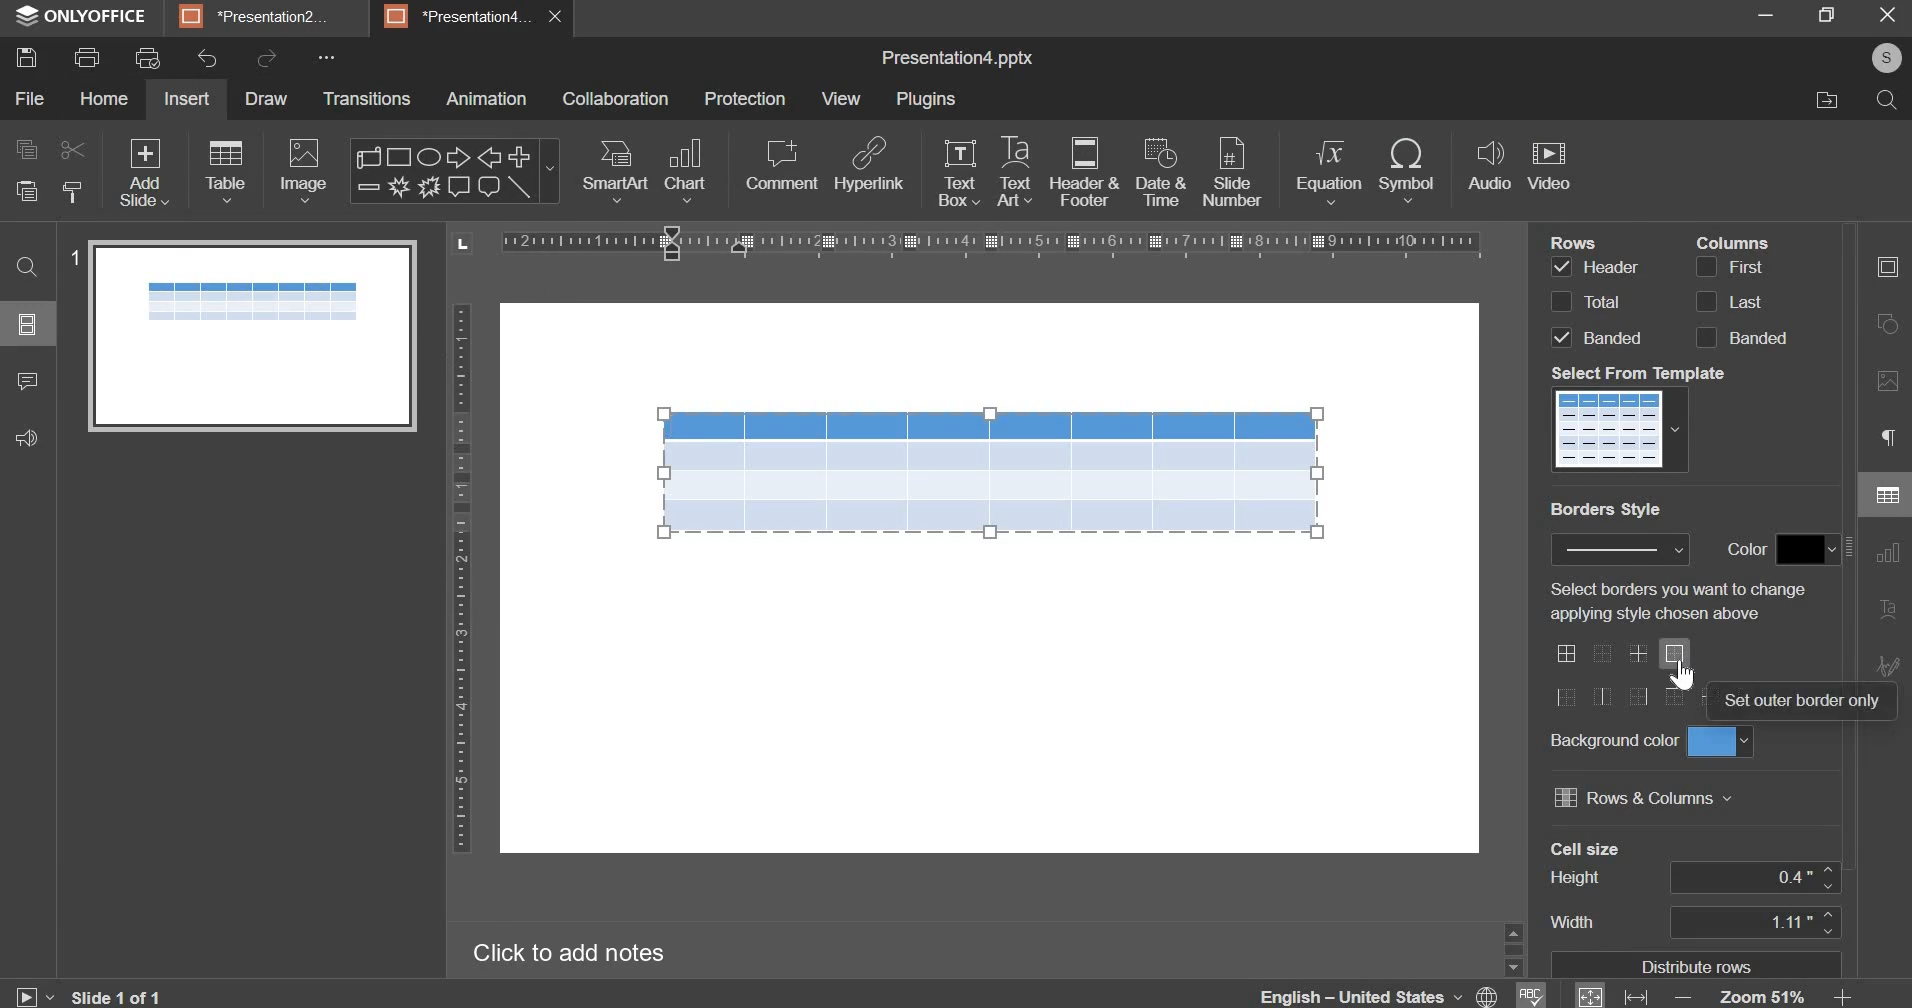  Describe the element at coordinates (1683, 601) in the screenshot. I see `select borders you want to change` at that location.